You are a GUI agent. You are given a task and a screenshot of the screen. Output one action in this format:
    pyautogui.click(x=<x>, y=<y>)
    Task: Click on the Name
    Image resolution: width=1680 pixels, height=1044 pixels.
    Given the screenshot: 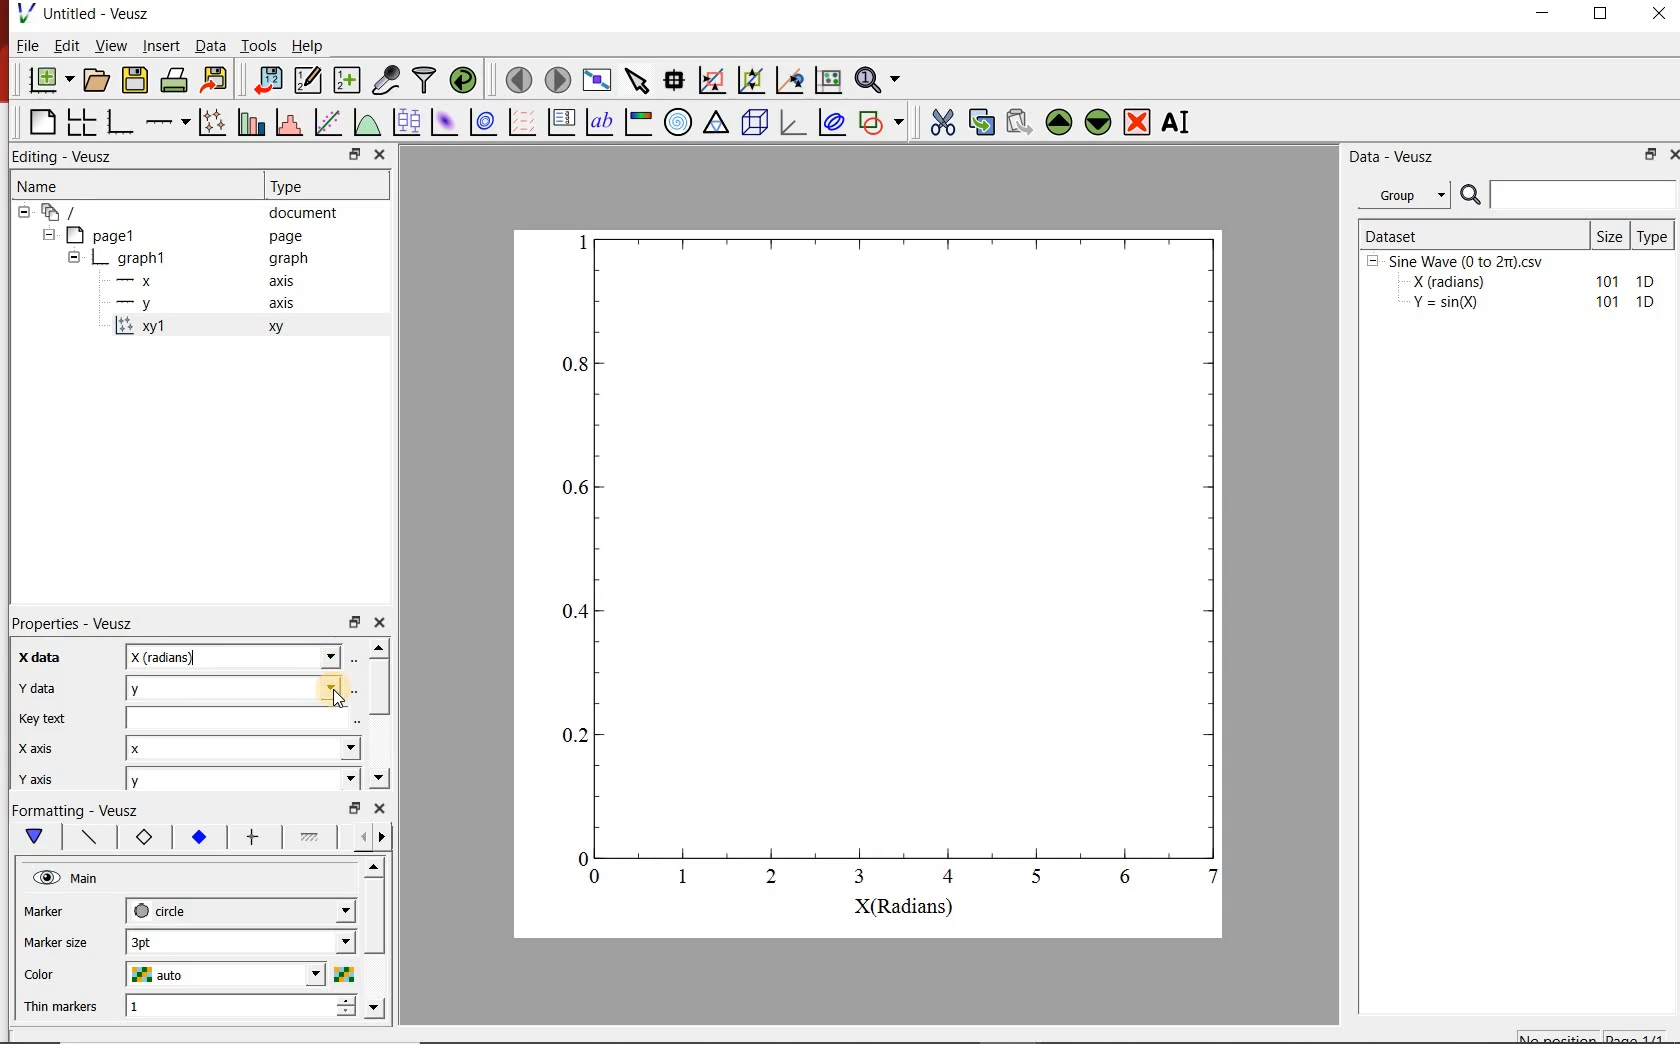 What is the action you would take?
    pyautogui.click(x=36, y=184)
    